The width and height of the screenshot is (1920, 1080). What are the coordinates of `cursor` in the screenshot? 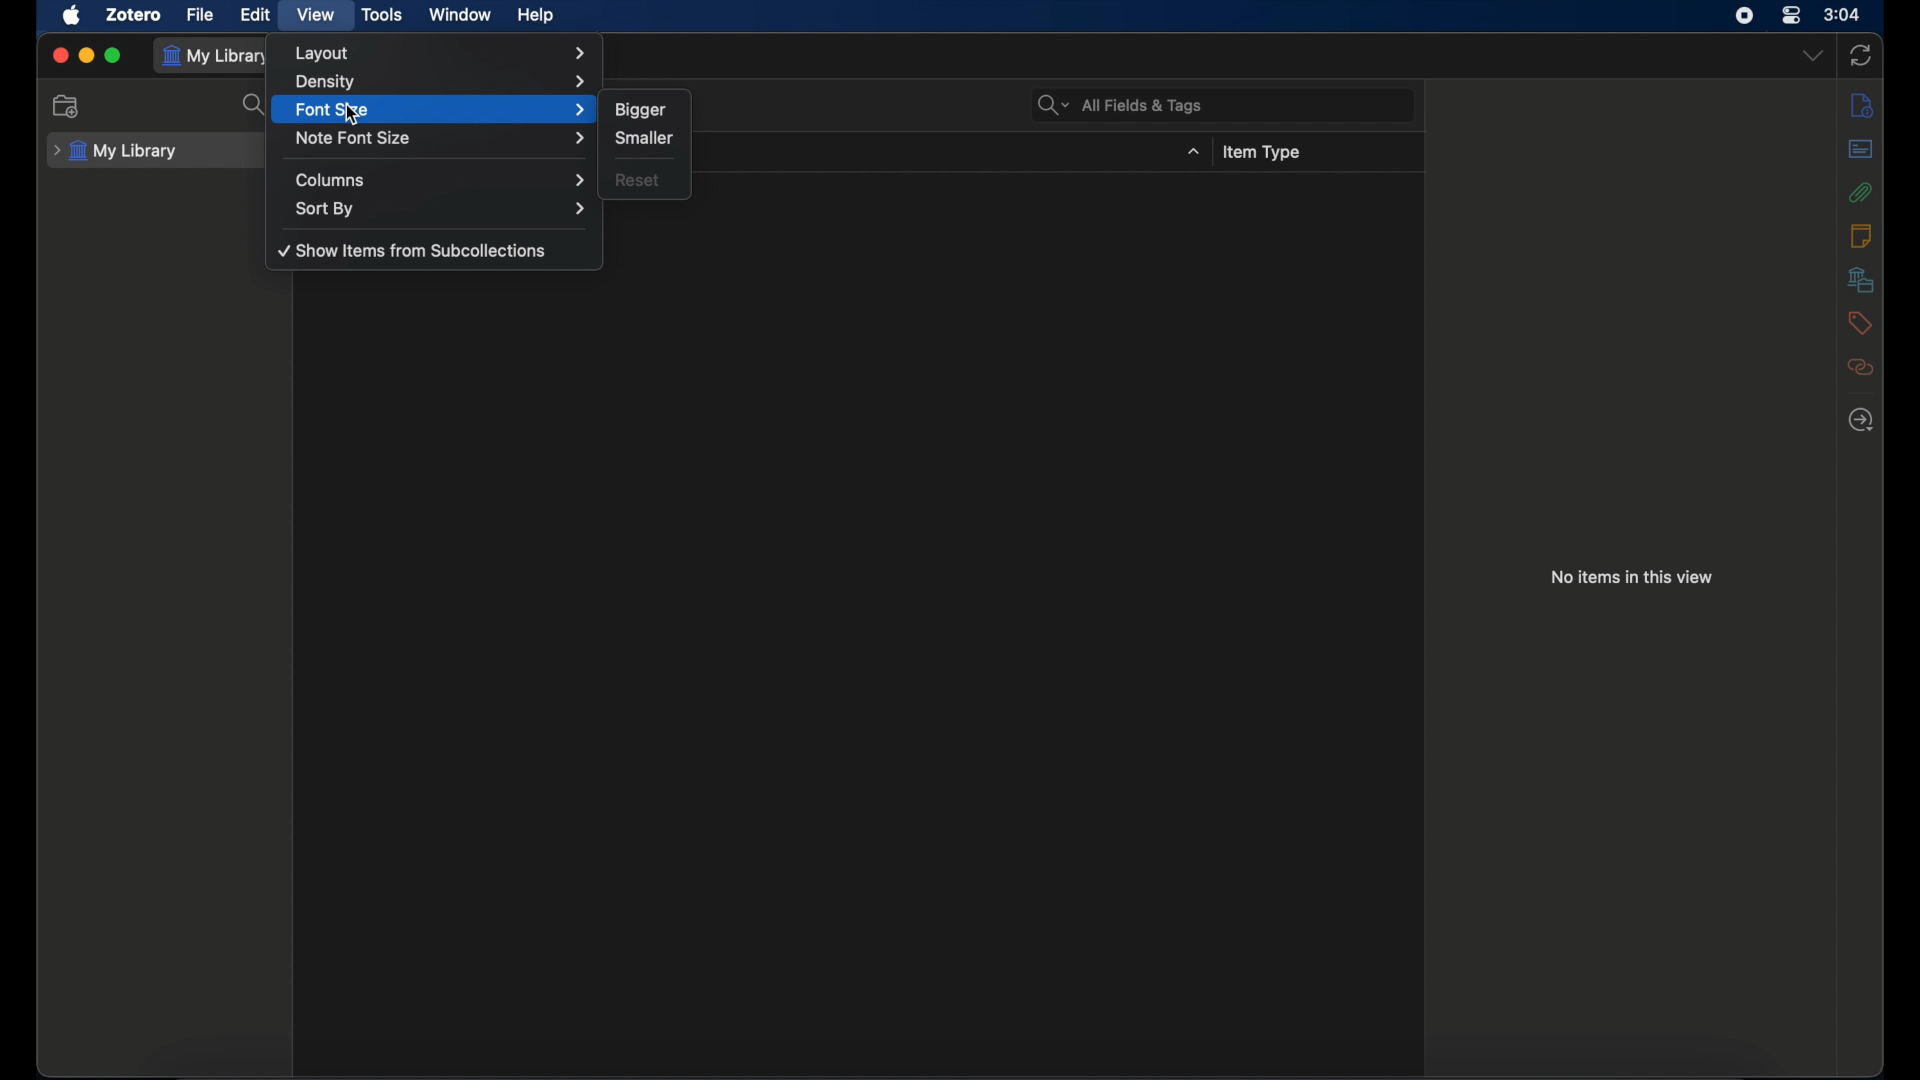 It's located at (350, 115).